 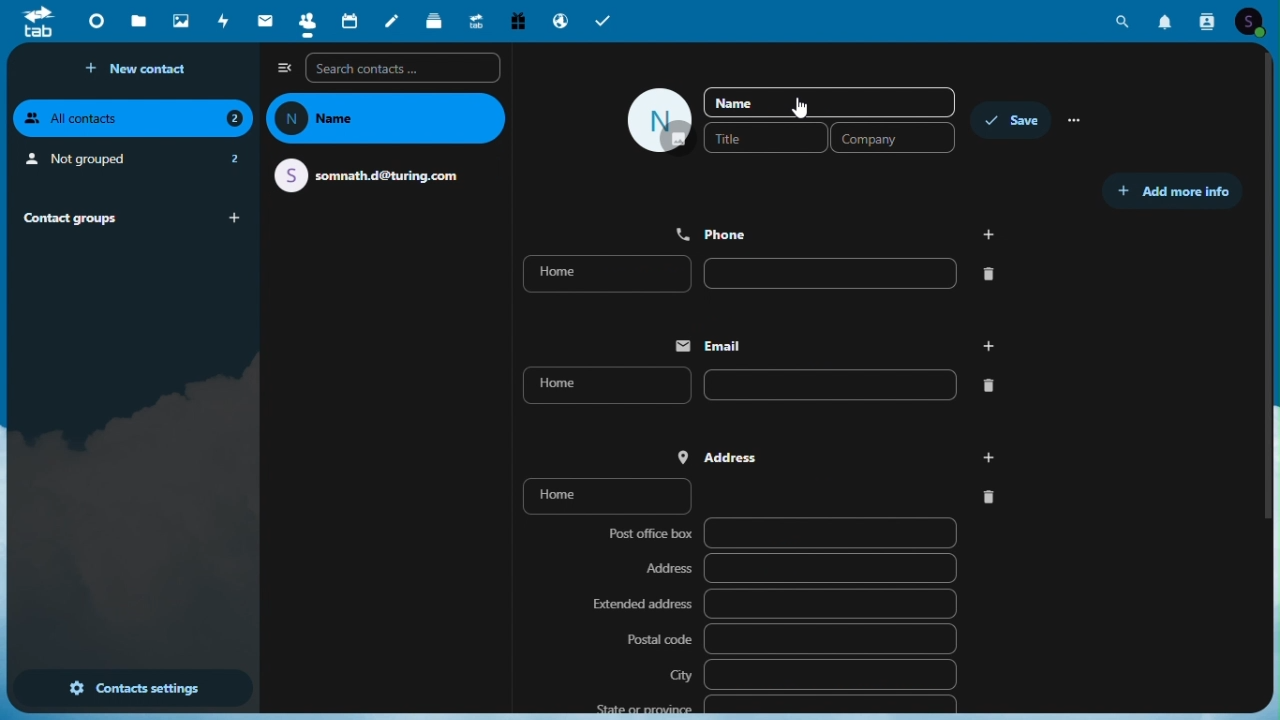 What do you see at coordinates (388, 119) in the screenshot?
I see `name` at bounding box center [388, 119].